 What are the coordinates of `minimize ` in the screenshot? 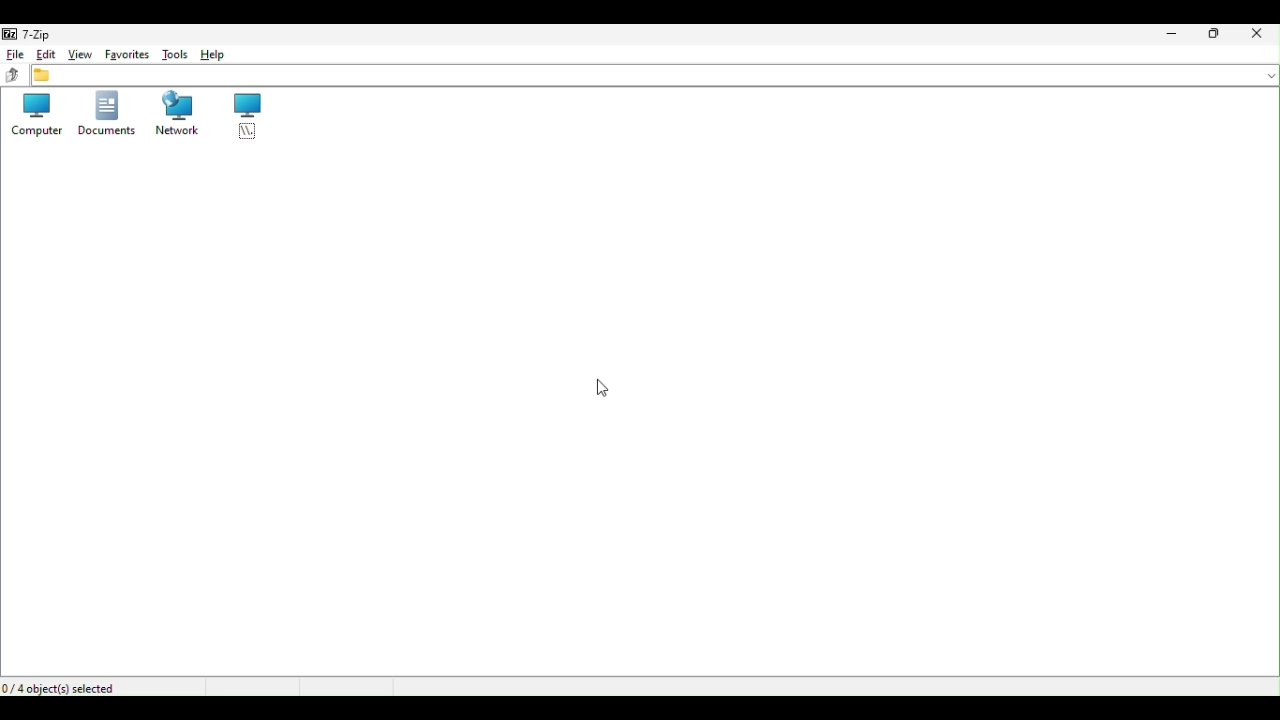 It's located at (1169, 36).